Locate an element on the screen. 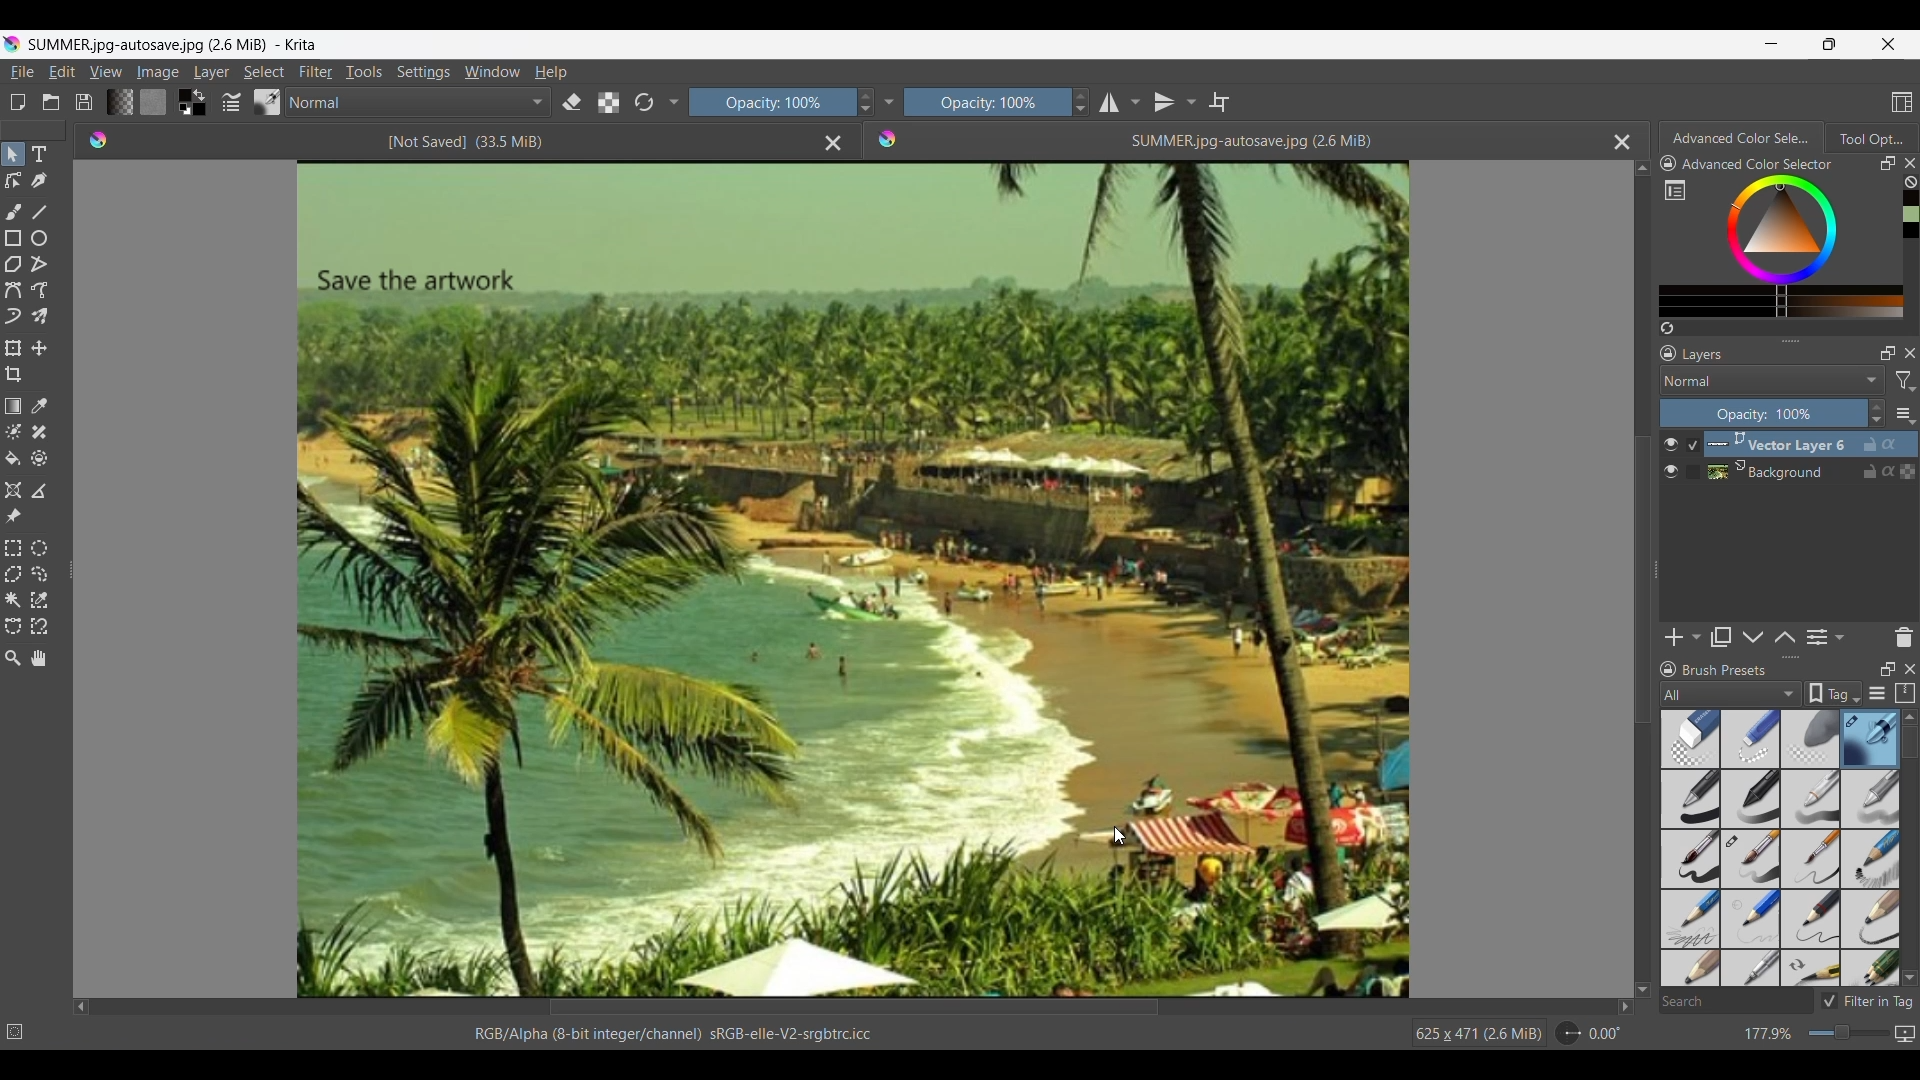  Polyline tool is located at coordinates (41, 264).